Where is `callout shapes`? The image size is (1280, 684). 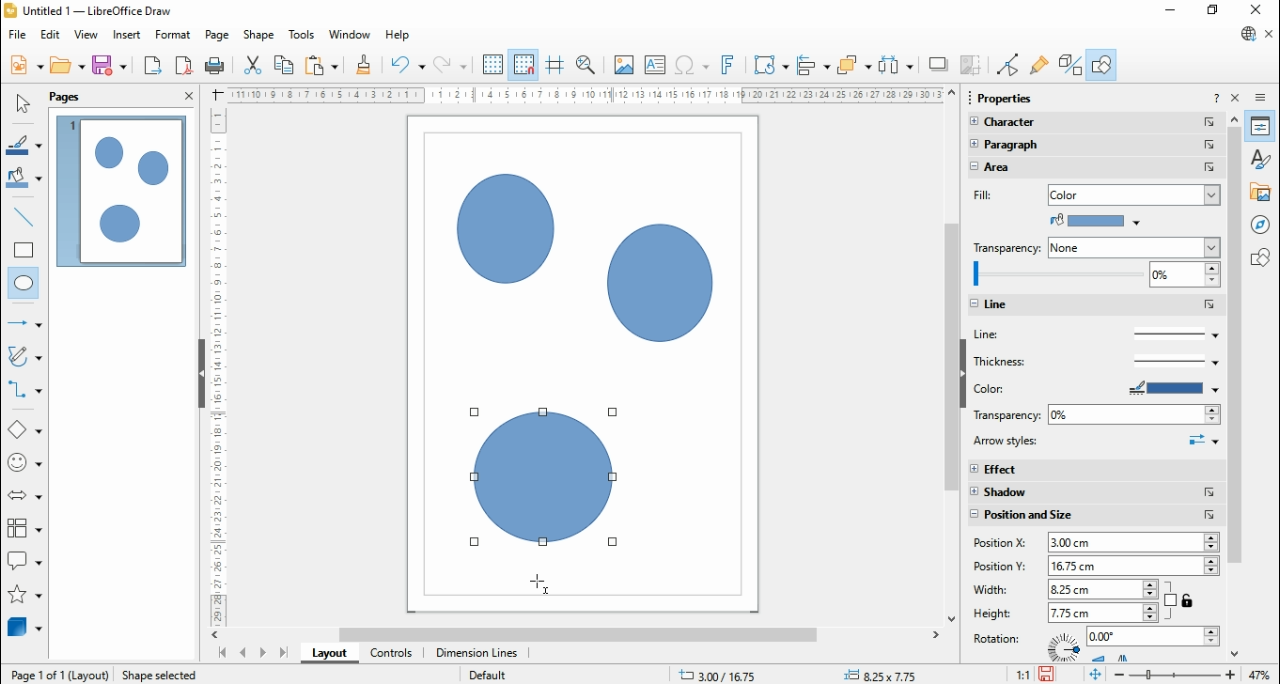 callout shapes is located at coordinates (26, 564).